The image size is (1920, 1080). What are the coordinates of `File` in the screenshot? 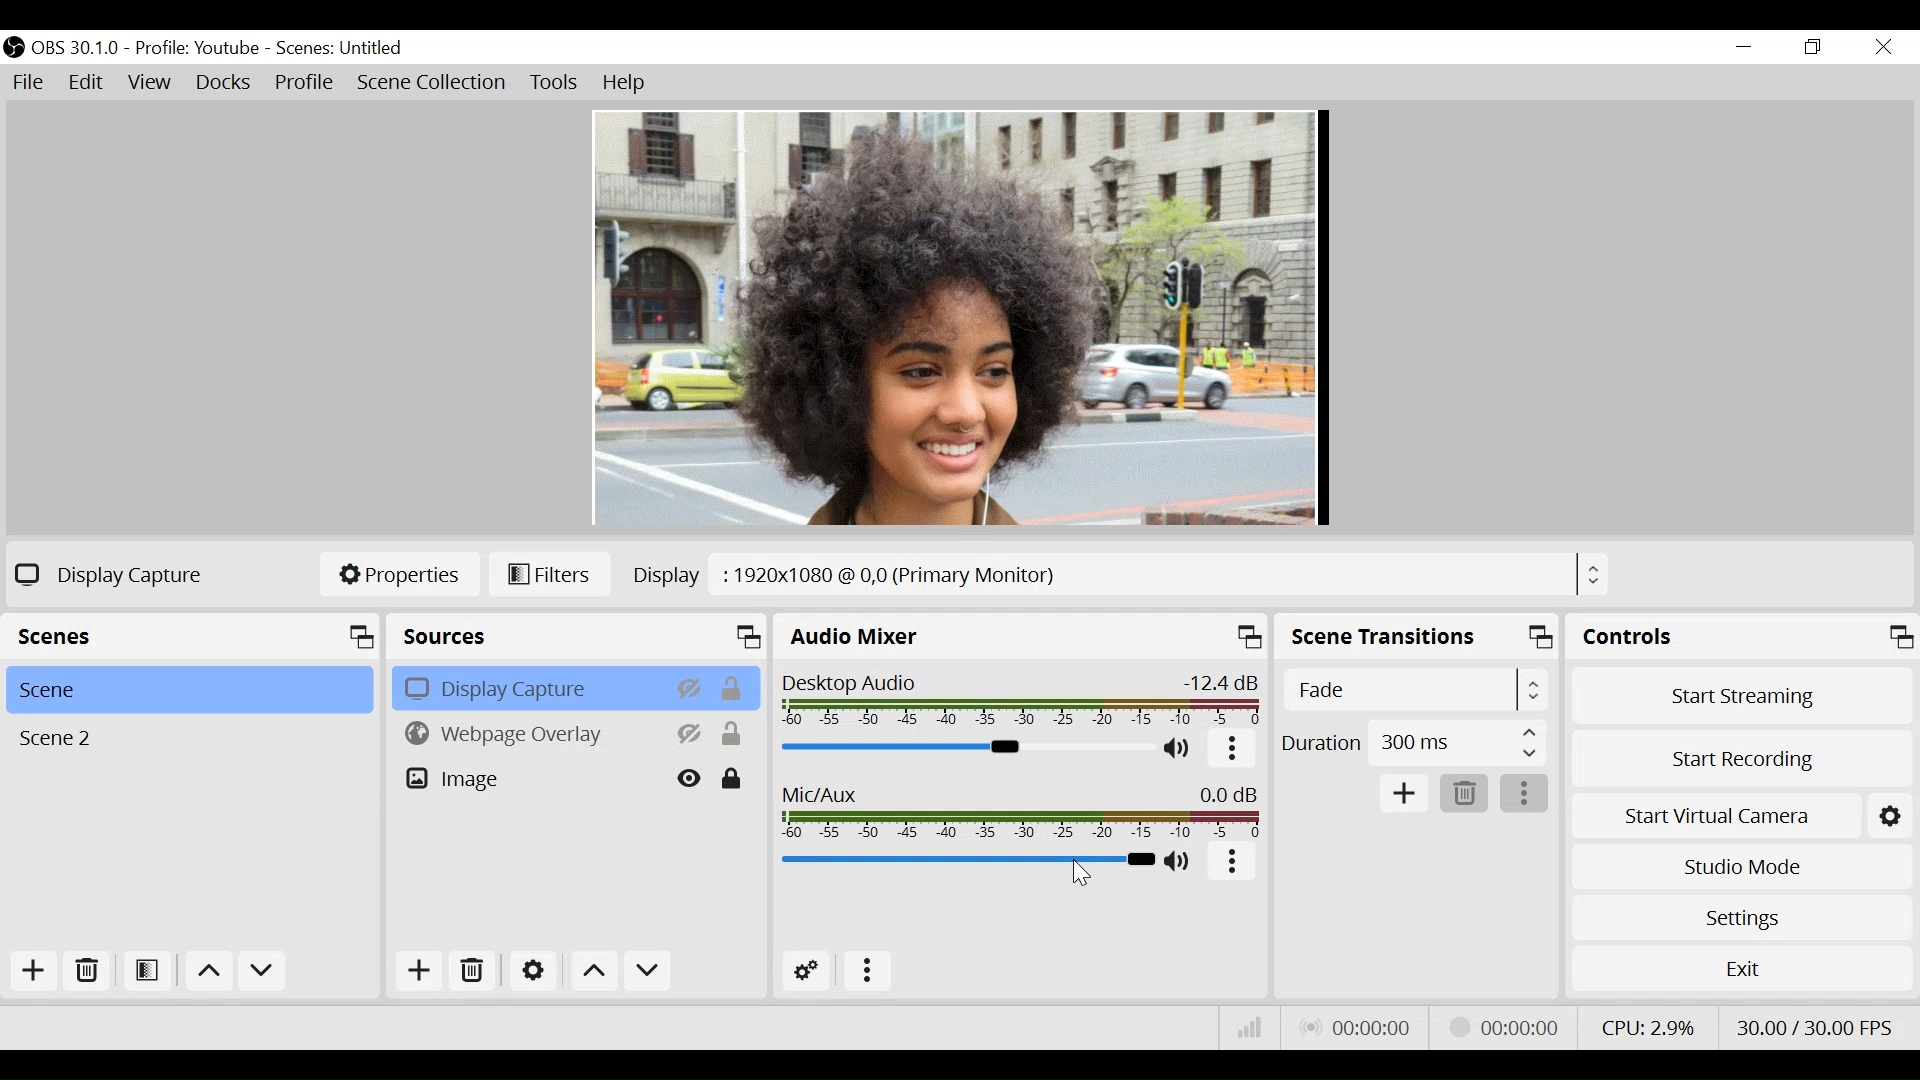 It's located at (29, 83).